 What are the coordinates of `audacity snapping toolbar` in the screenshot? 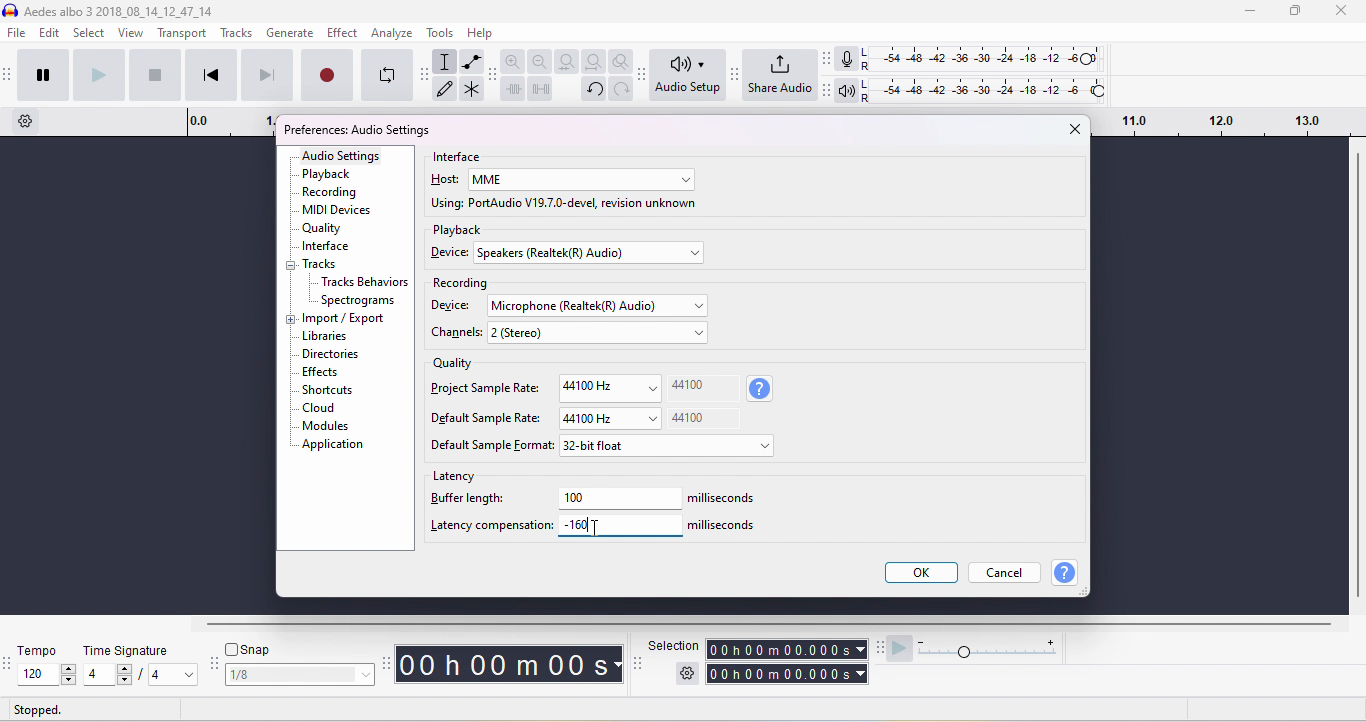 It's located at (215, 664).